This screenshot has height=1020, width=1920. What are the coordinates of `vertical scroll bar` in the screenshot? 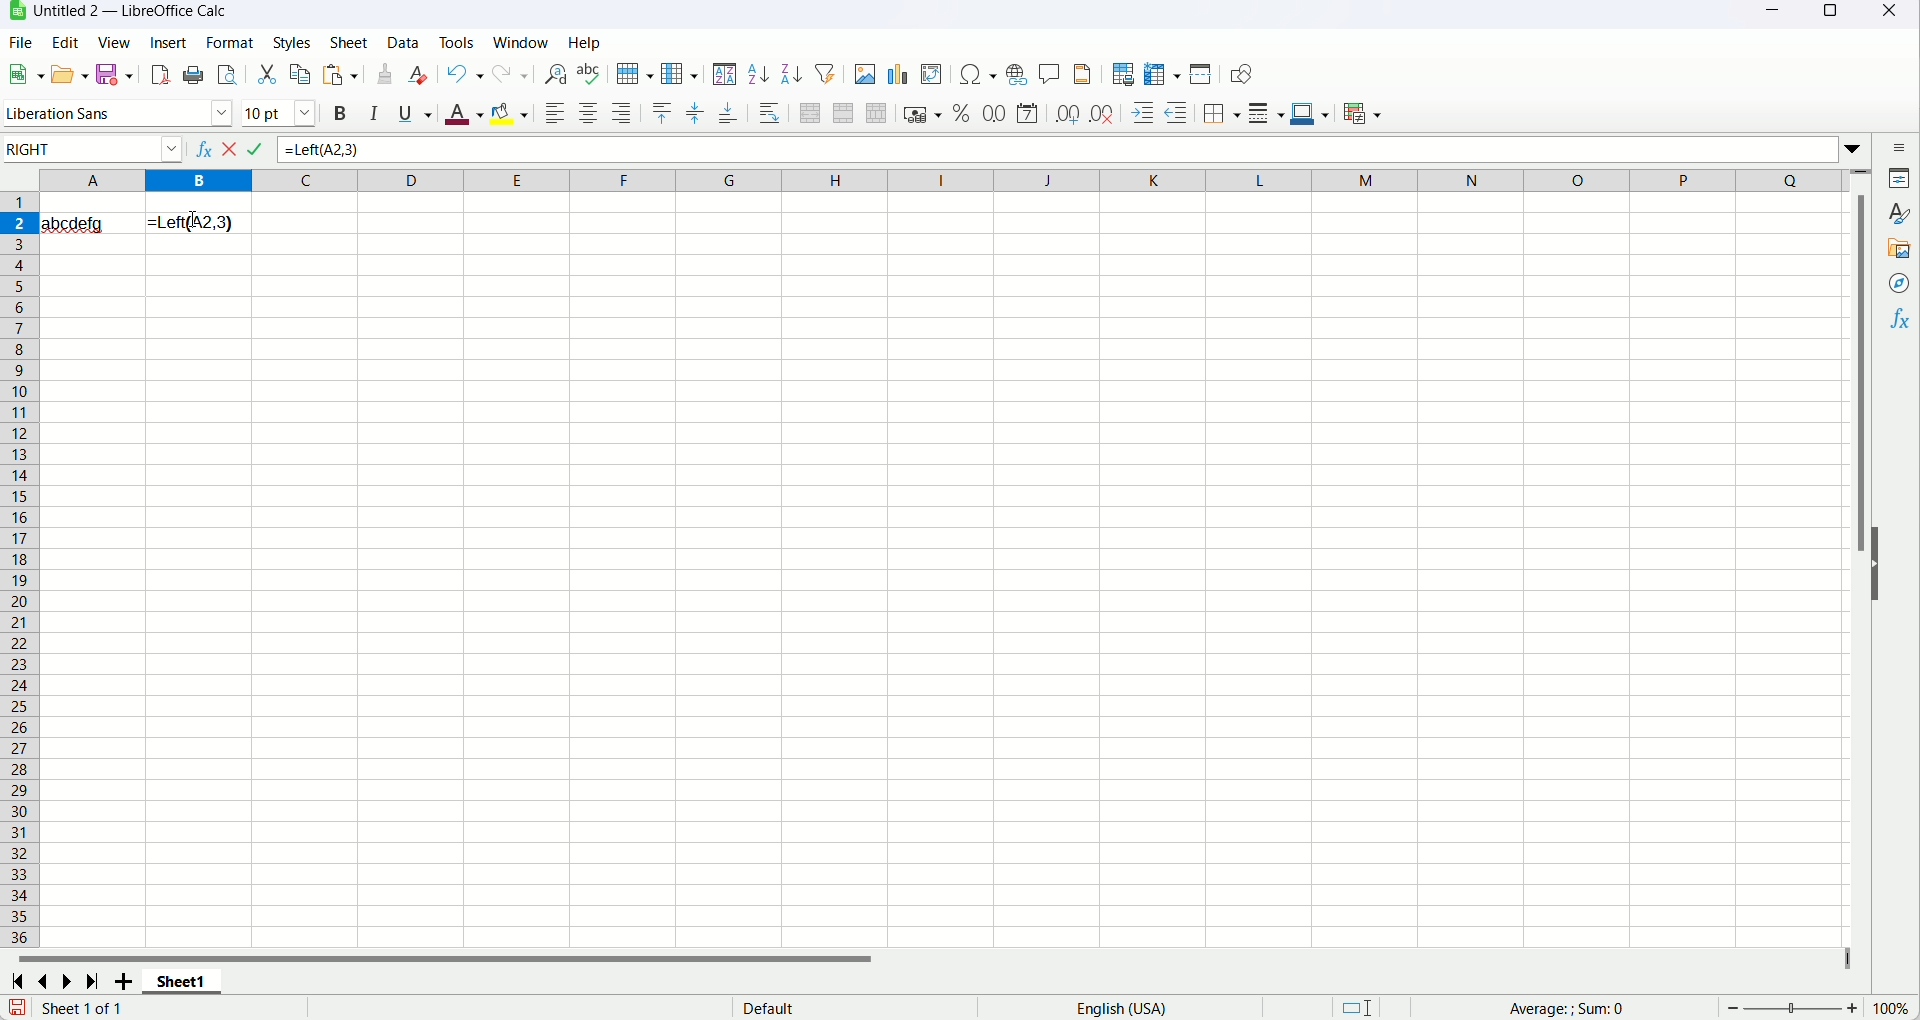 It's located at (1865, 565).